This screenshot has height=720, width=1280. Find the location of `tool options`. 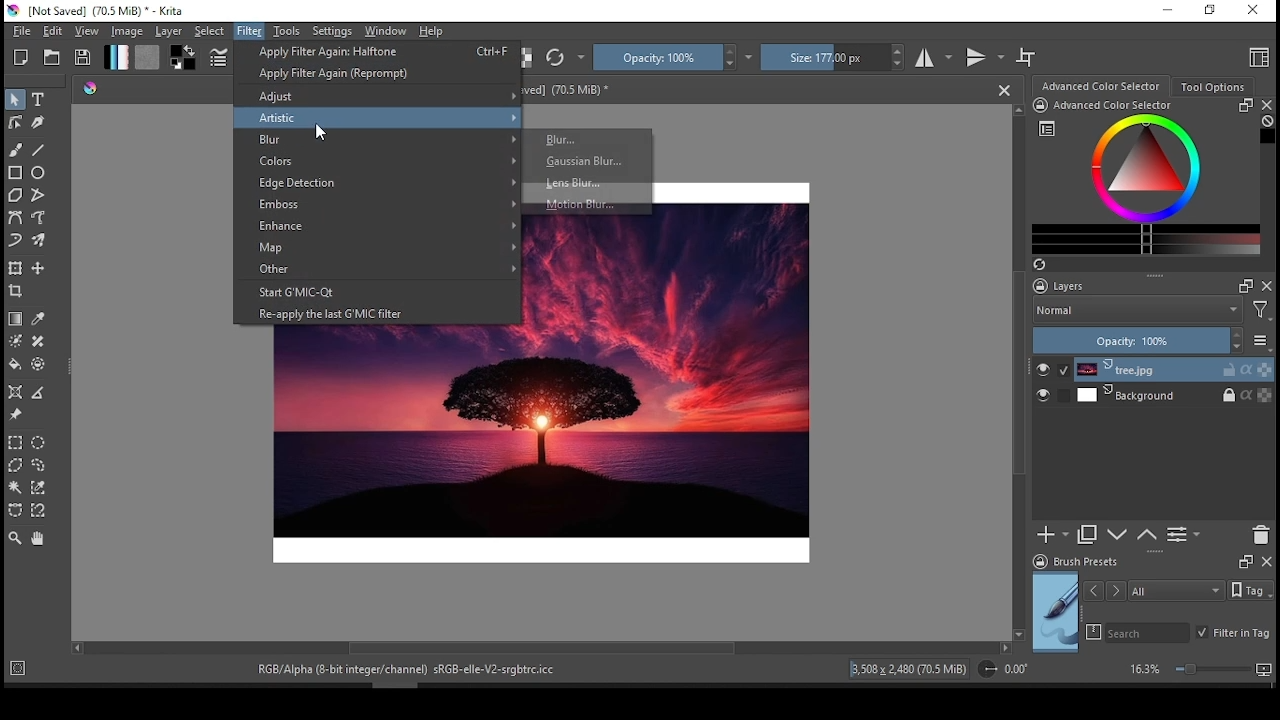

tool options is located at coordinates (1212, 87).